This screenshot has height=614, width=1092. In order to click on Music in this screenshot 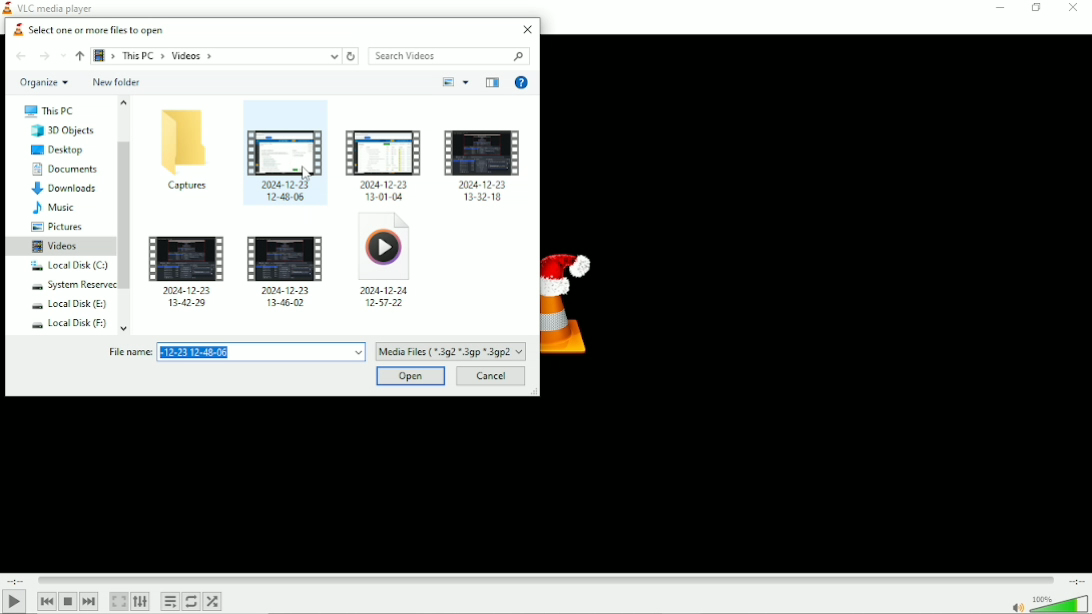, I will do `click(55, 209)`.